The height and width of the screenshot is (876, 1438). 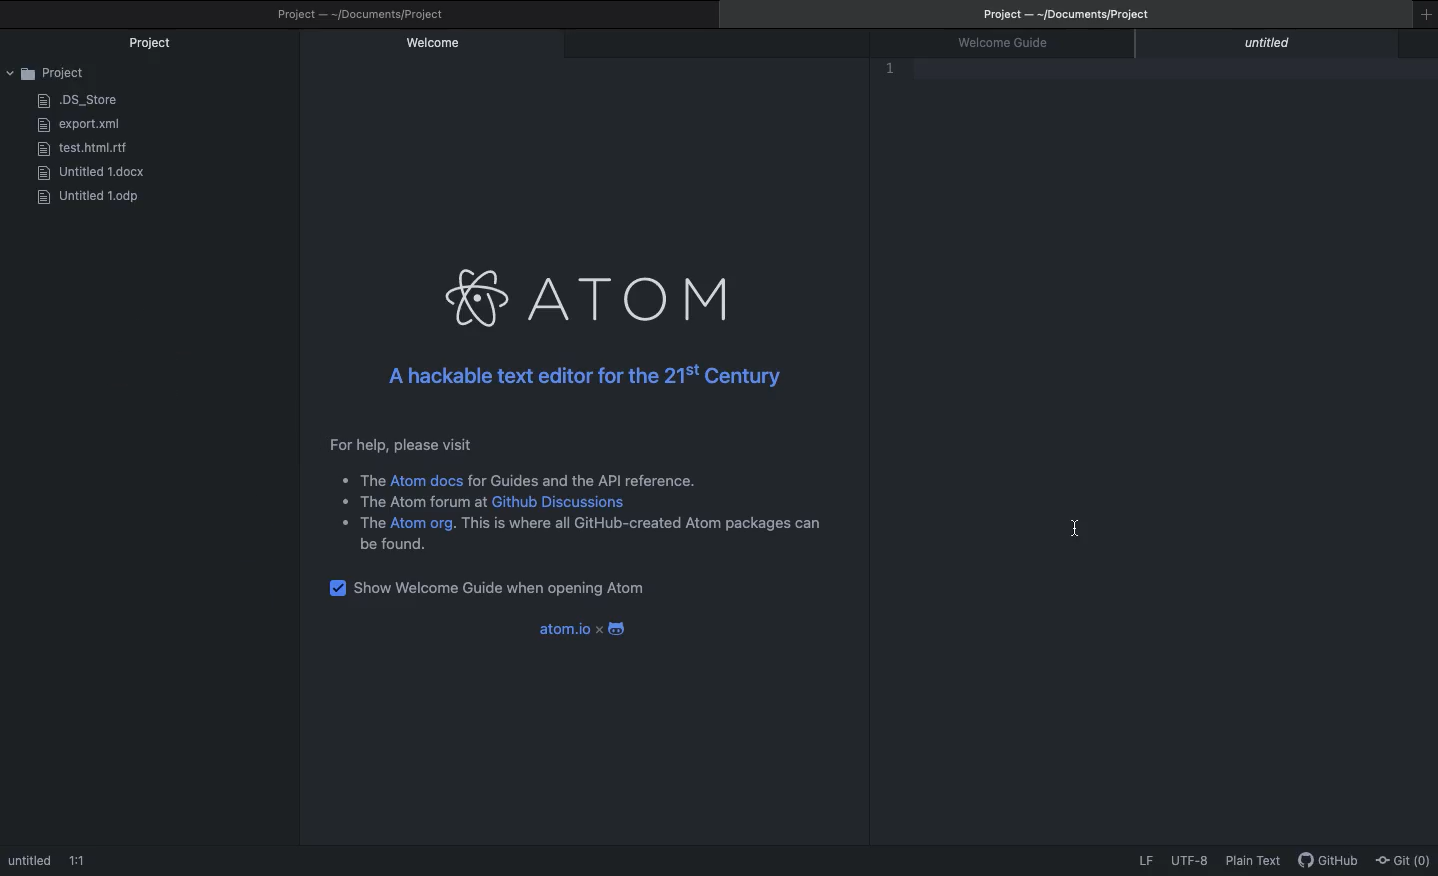 What do you see at coordinates (30, 859) in the screenshot?
I see `Untitled` at bounding box center [30, 859].